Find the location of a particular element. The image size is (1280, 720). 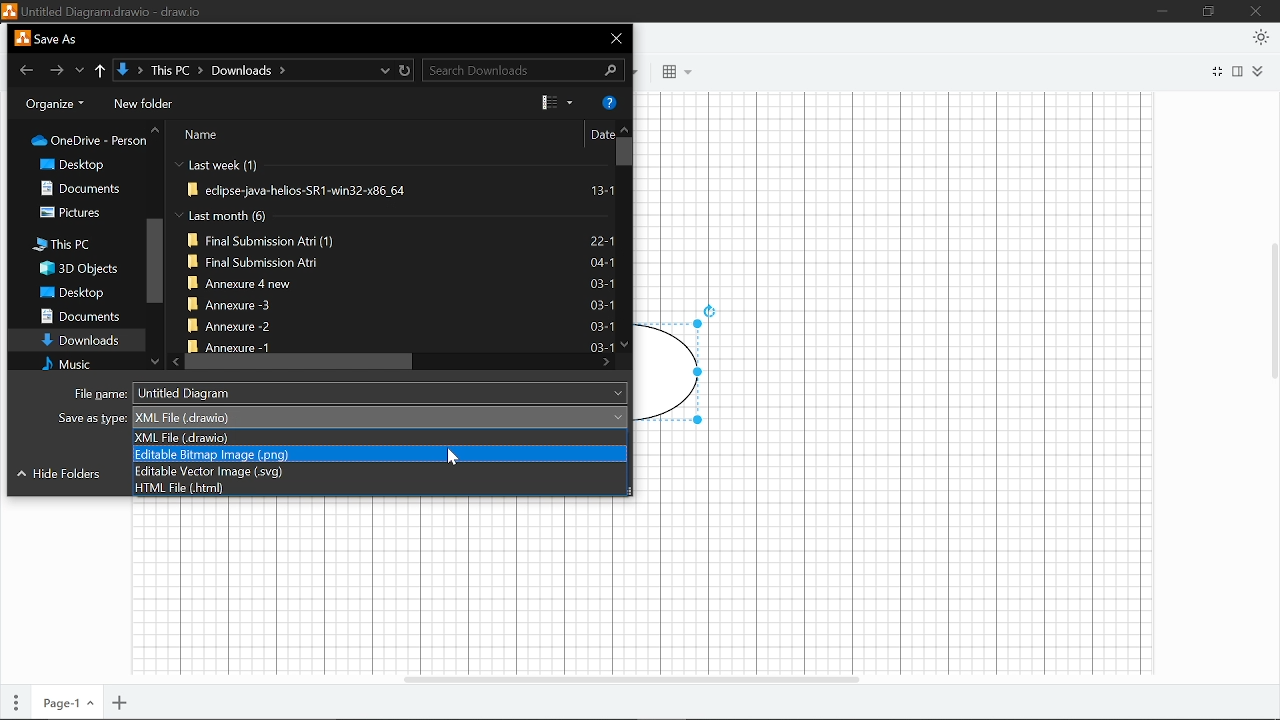

Full screen is located at coordinates (1216, 71).